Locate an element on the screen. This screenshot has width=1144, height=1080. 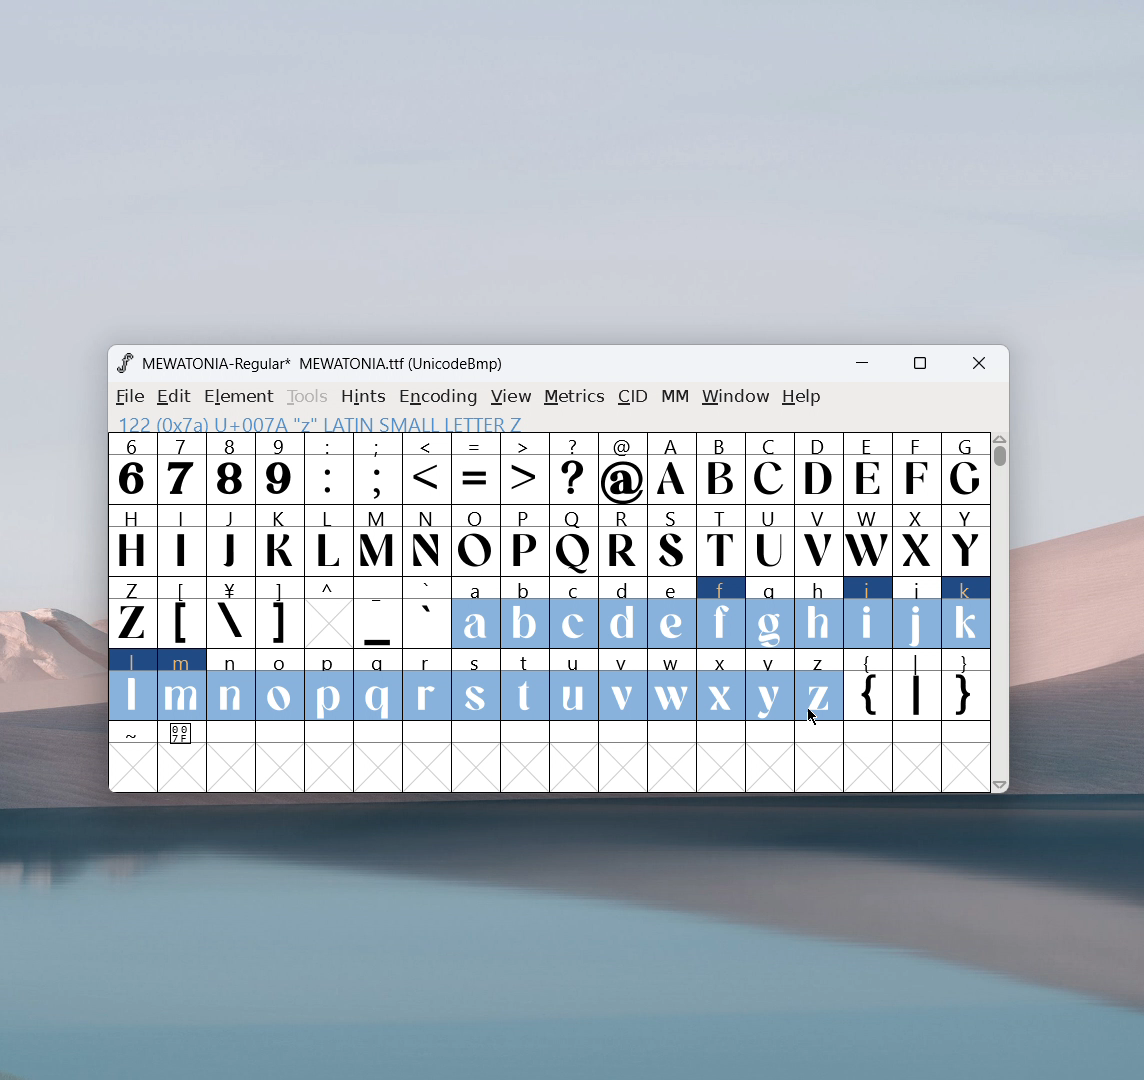
k is located at coordinates (967, 613).